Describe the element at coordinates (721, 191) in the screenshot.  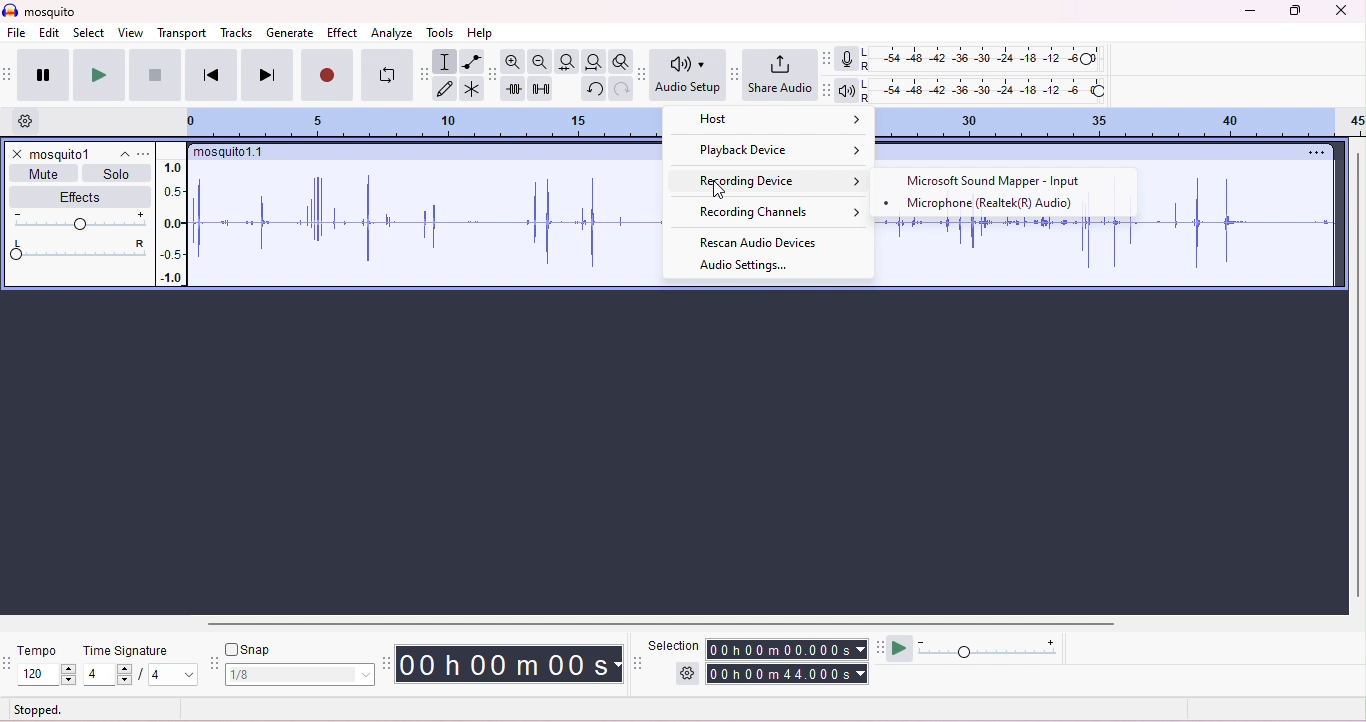
I see `cursor movement` at that location.